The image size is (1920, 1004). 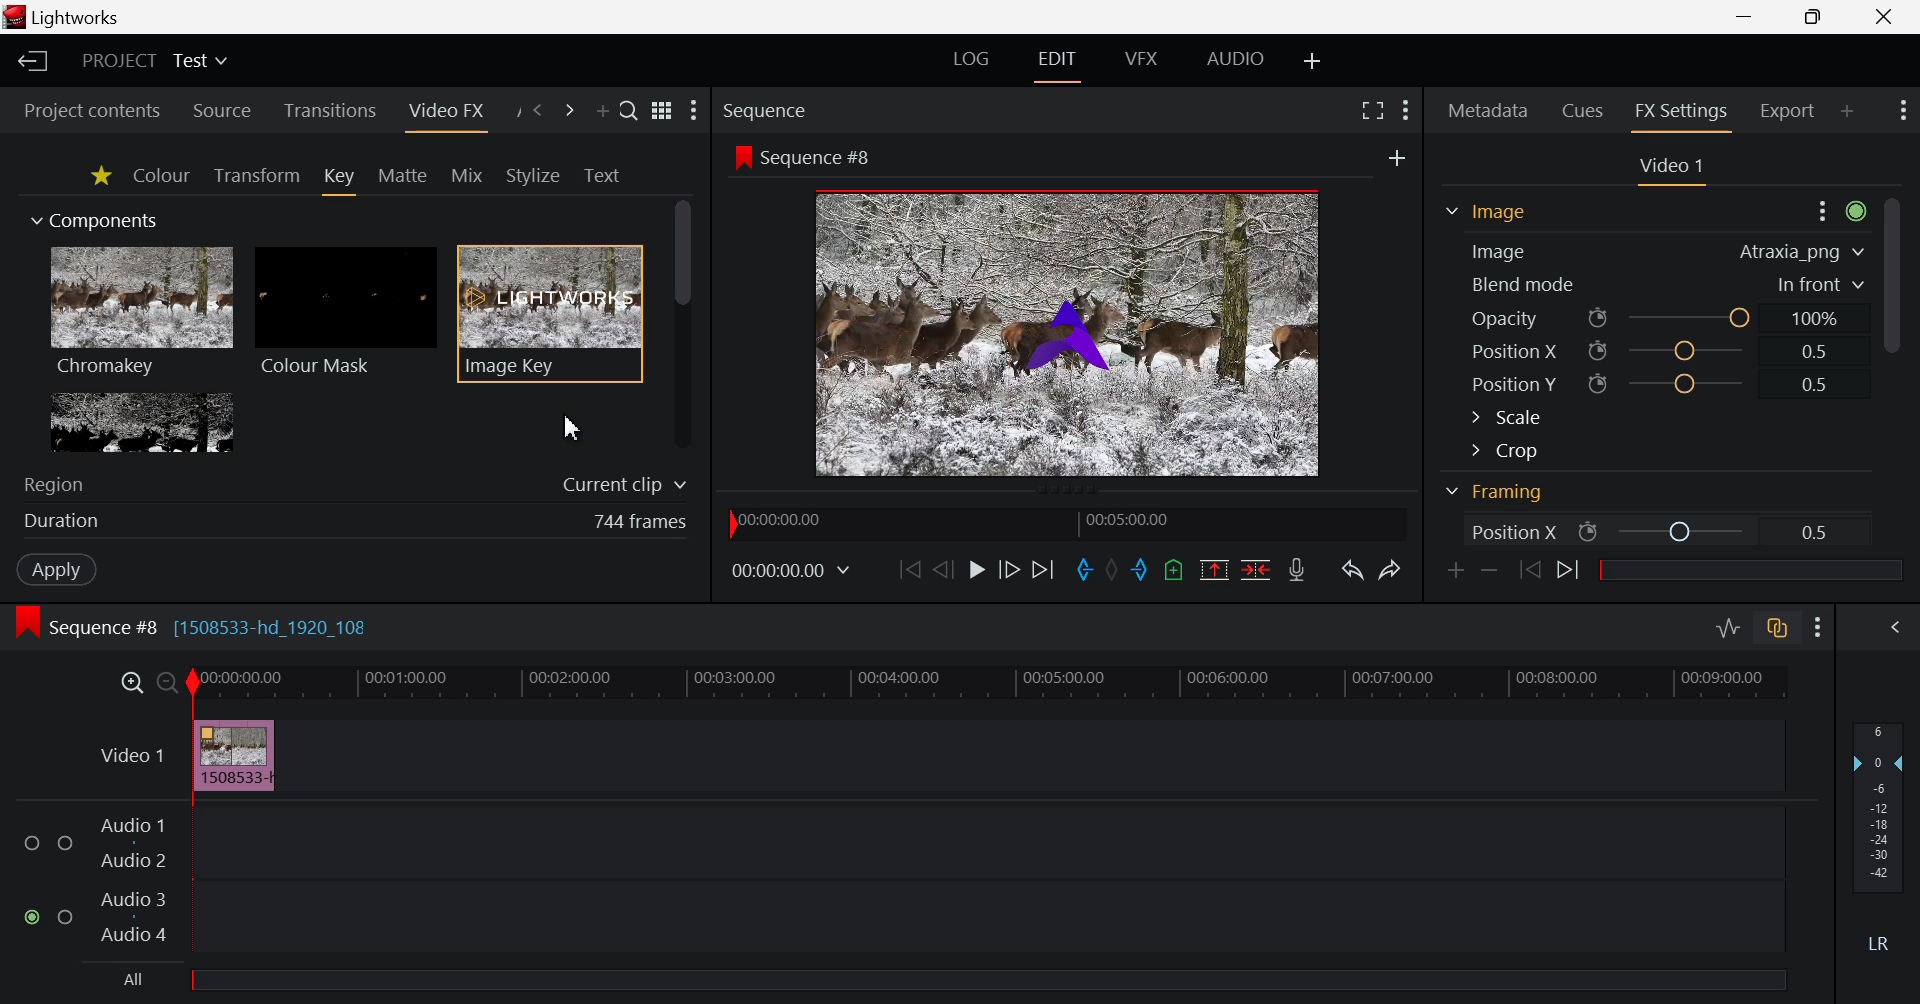 I want to click on Source, so click(x=221, y=107).